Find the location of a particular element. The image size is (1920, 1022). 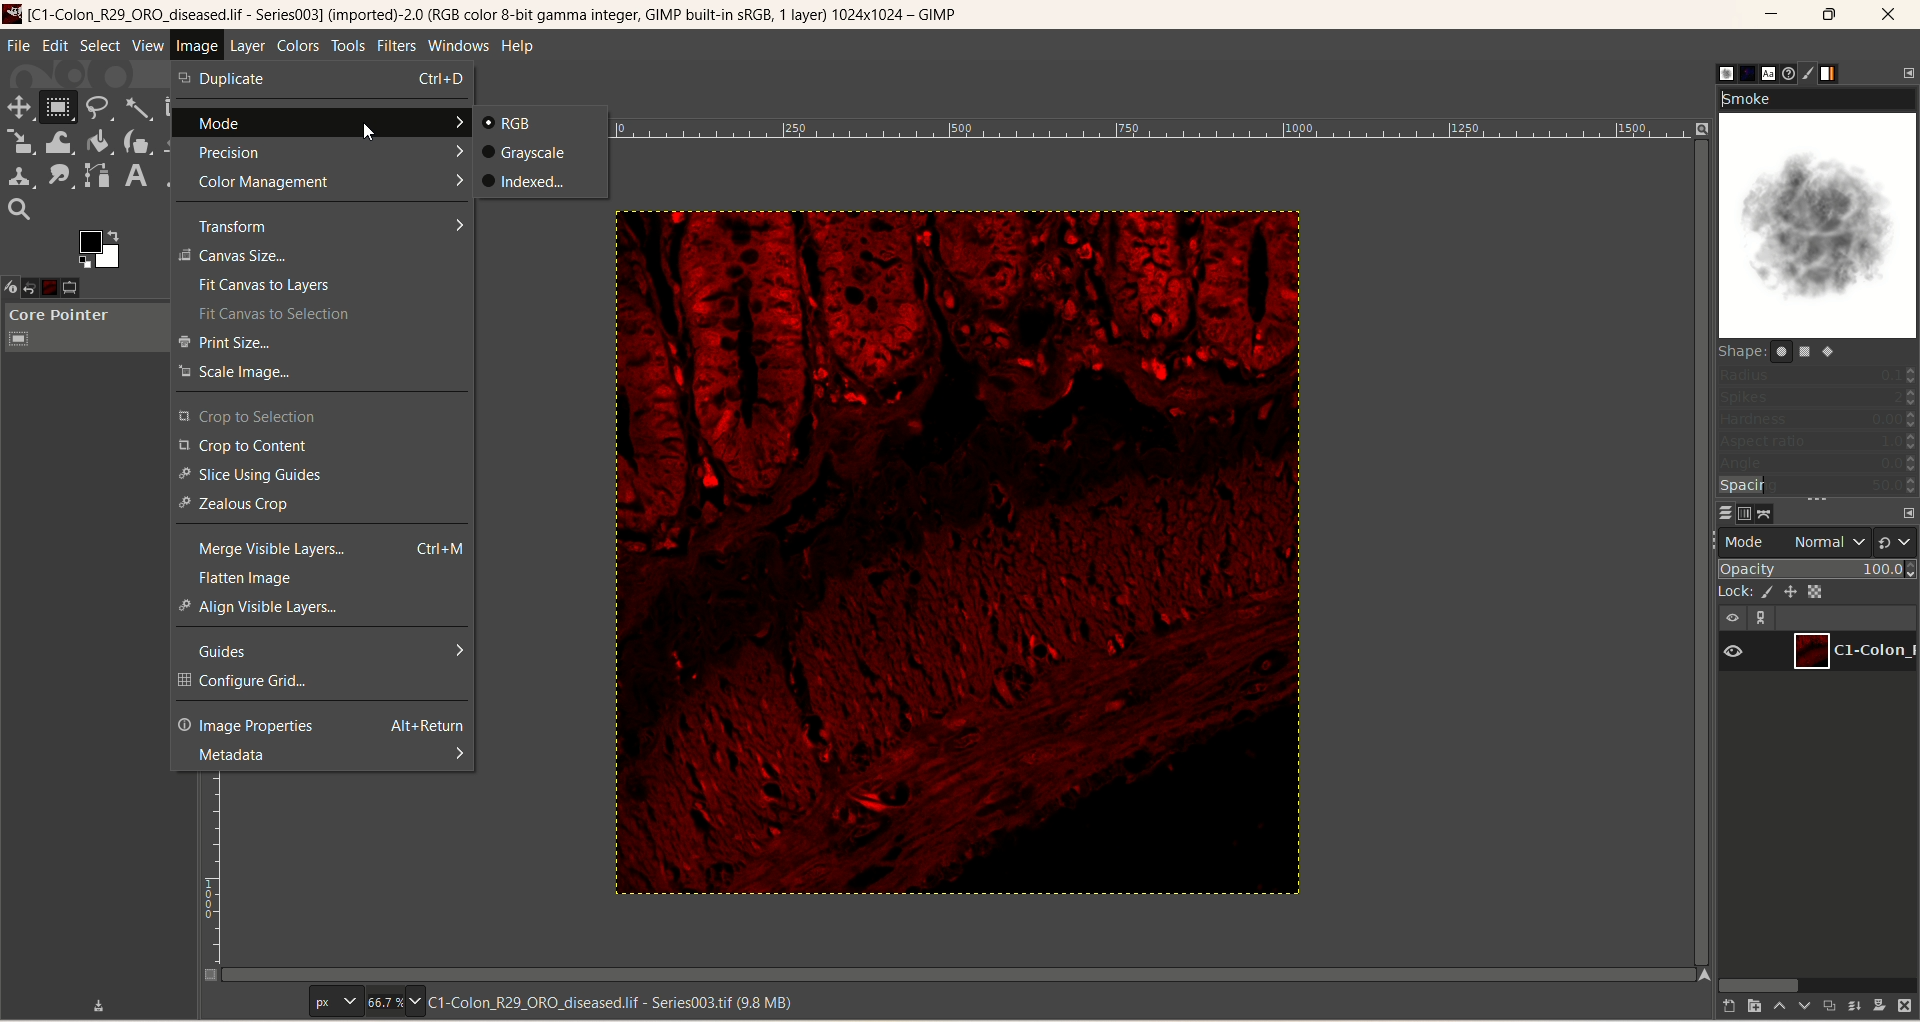

radius is located at coordinates (1814, 378).